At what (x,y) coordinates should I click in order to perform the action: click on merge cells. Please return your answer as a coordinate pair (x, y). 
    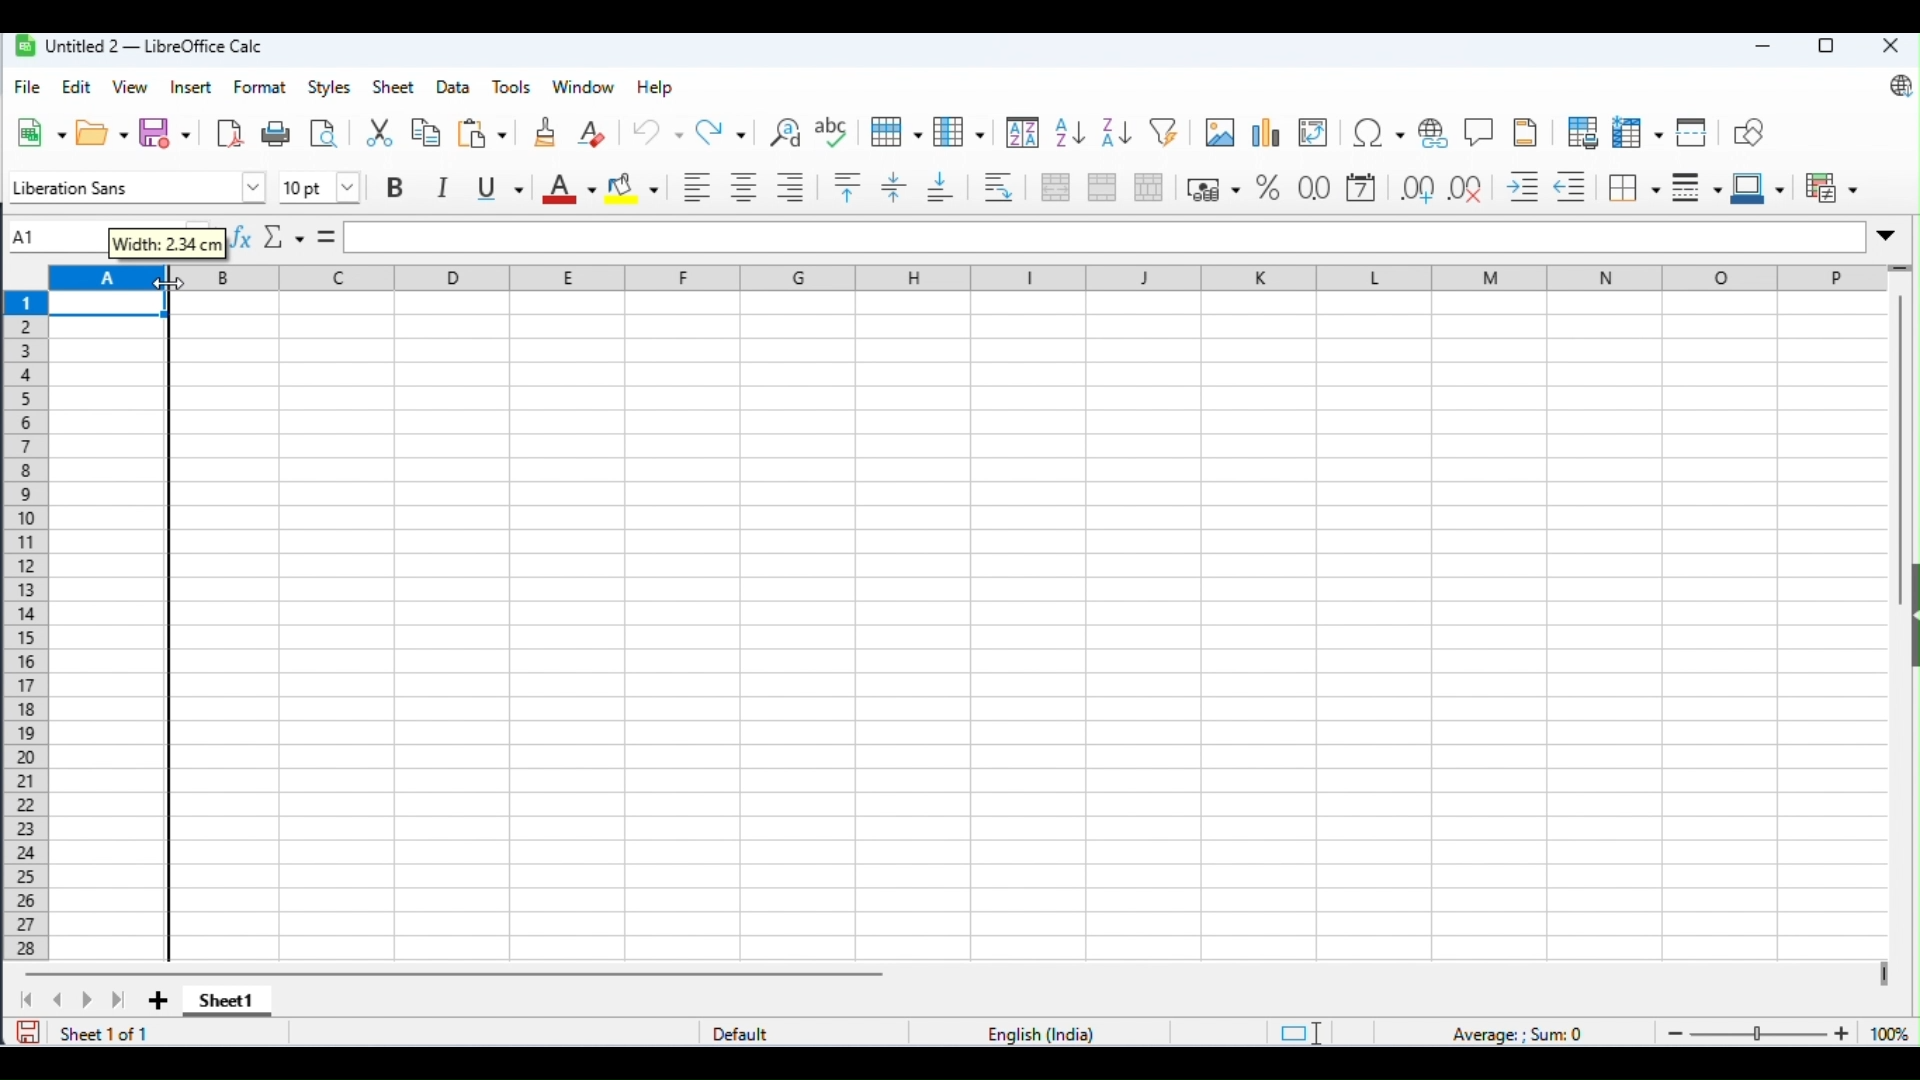
    Looking at the image, I should click on (1102, 185).